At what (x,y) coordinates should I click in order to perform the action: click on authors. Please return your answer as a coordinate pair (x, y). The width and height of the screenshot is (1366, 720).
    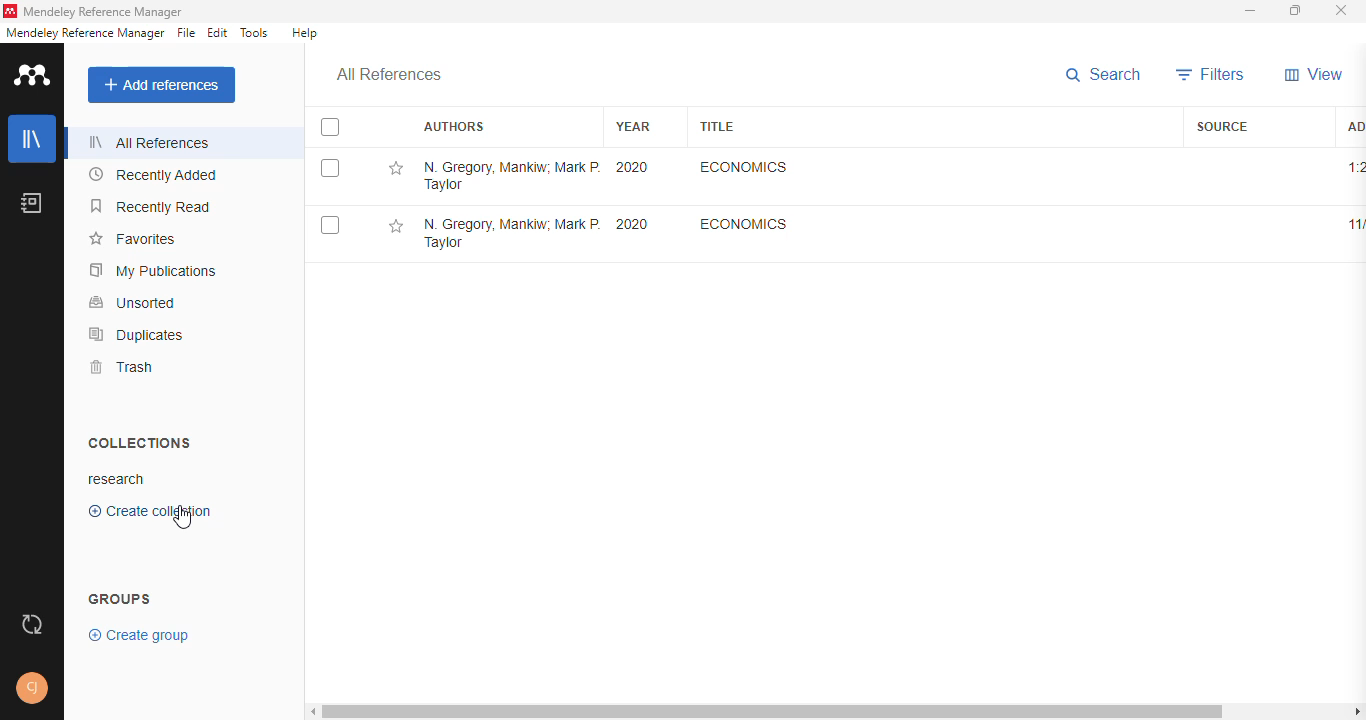
    Looking at the image, I should click on (453, 127).